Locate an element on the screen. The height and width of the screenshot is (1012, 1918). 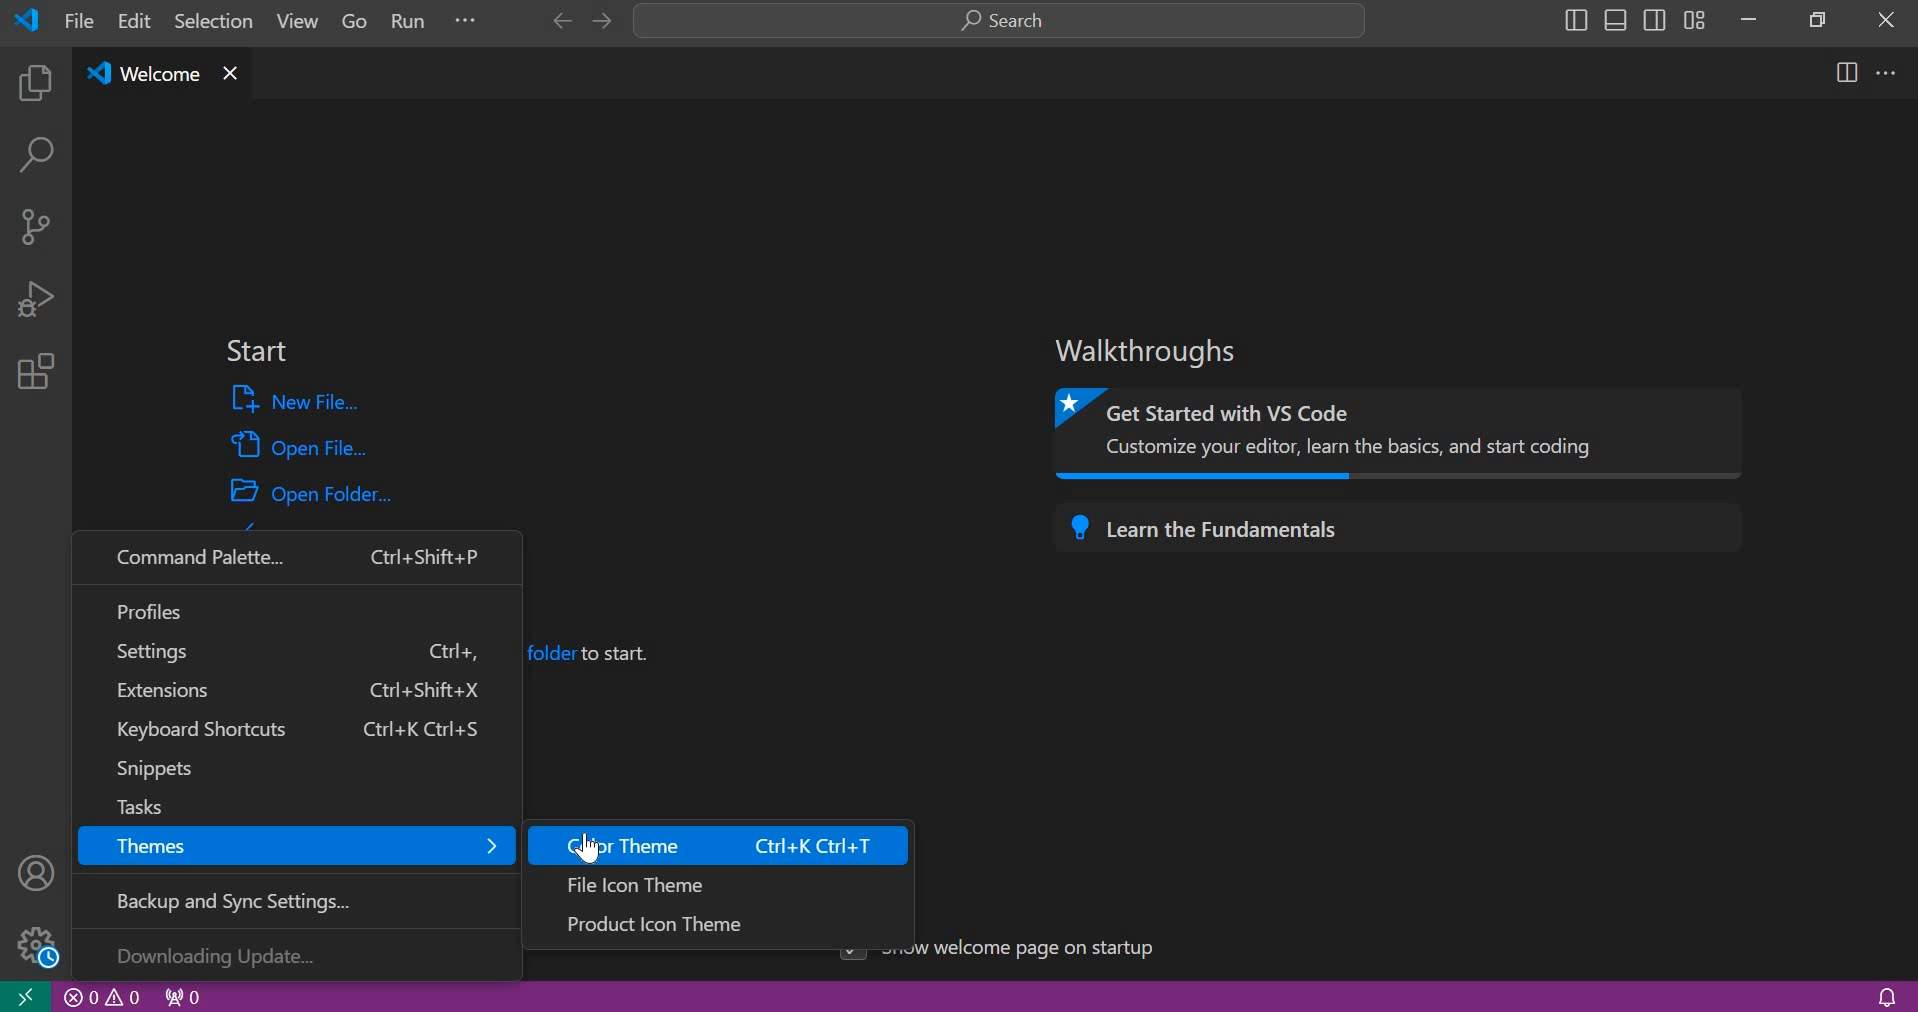
file Icon theme is located at coordinates (719, 882).